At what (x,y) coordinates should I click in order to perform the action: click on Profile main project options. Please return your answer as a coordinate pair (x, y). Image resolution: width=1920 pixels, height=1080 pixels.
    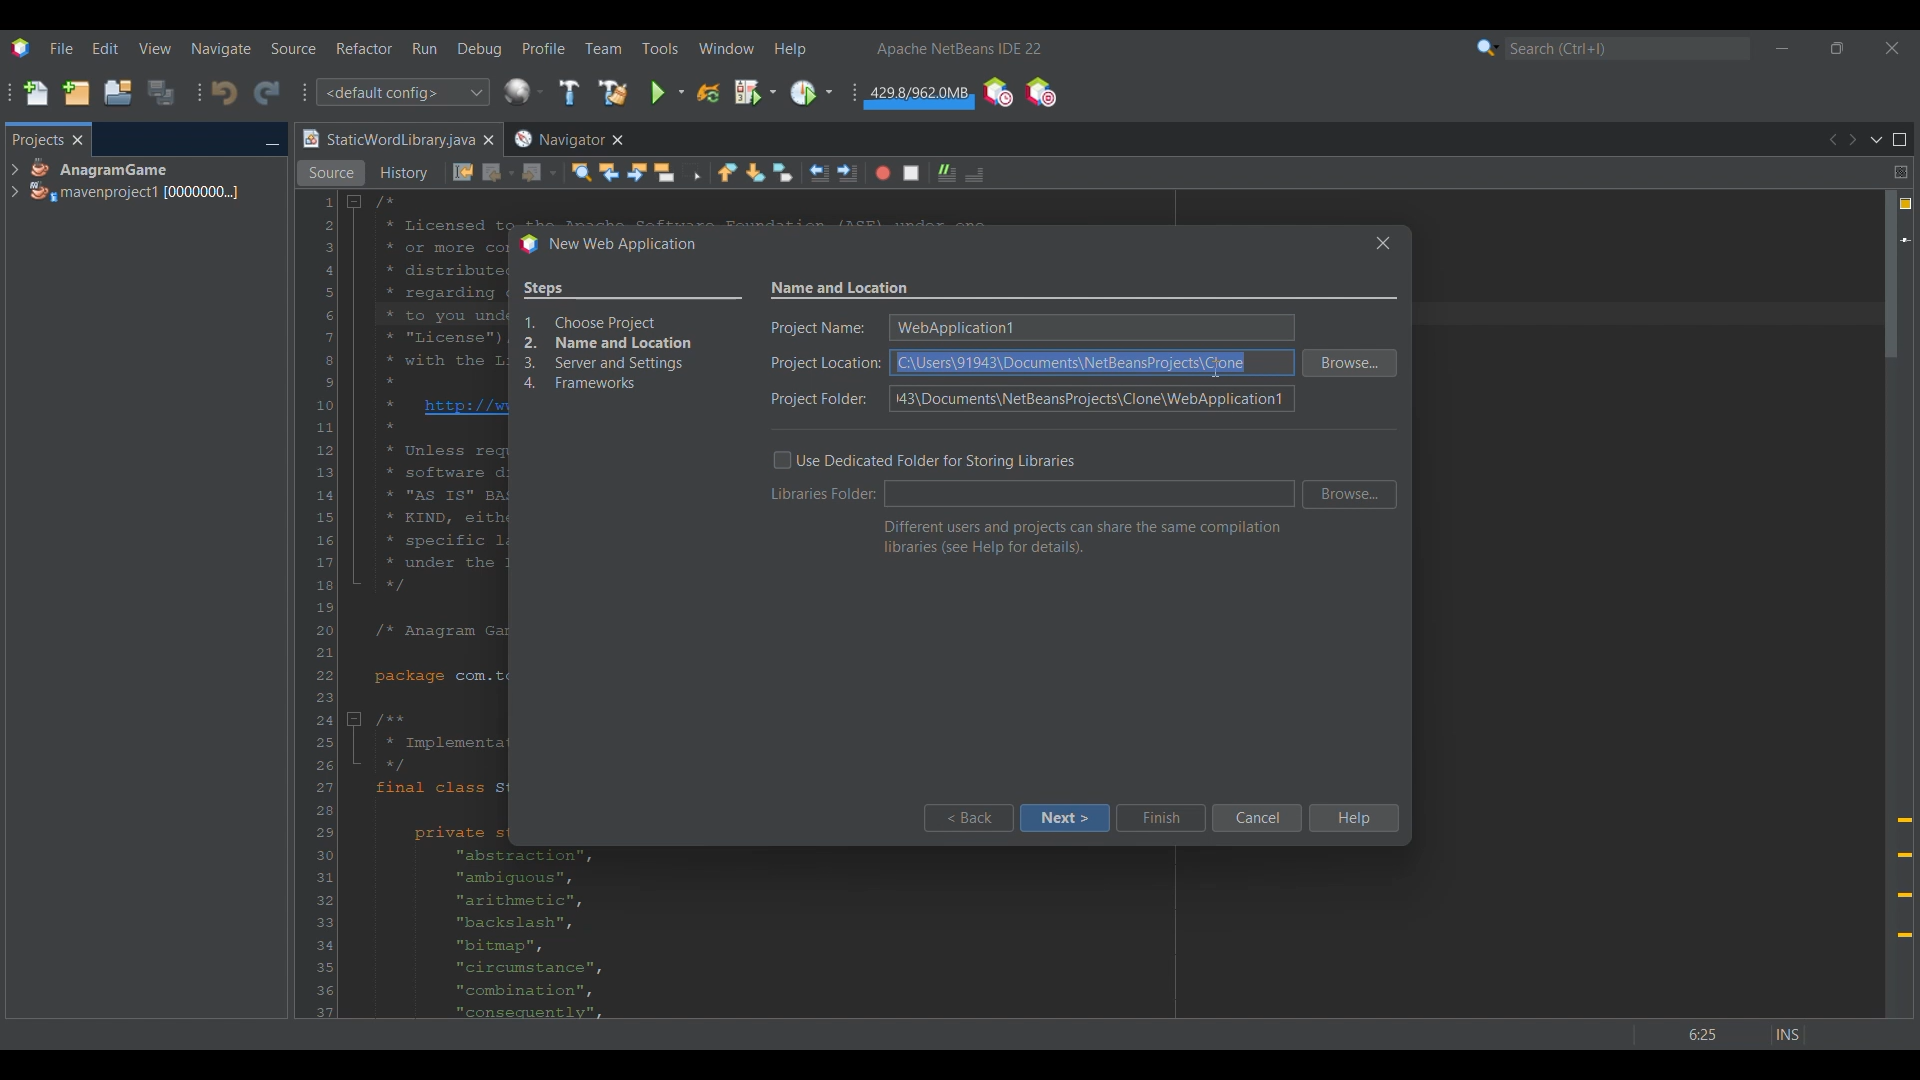
    Looking at the image, I should click on (811, 93).